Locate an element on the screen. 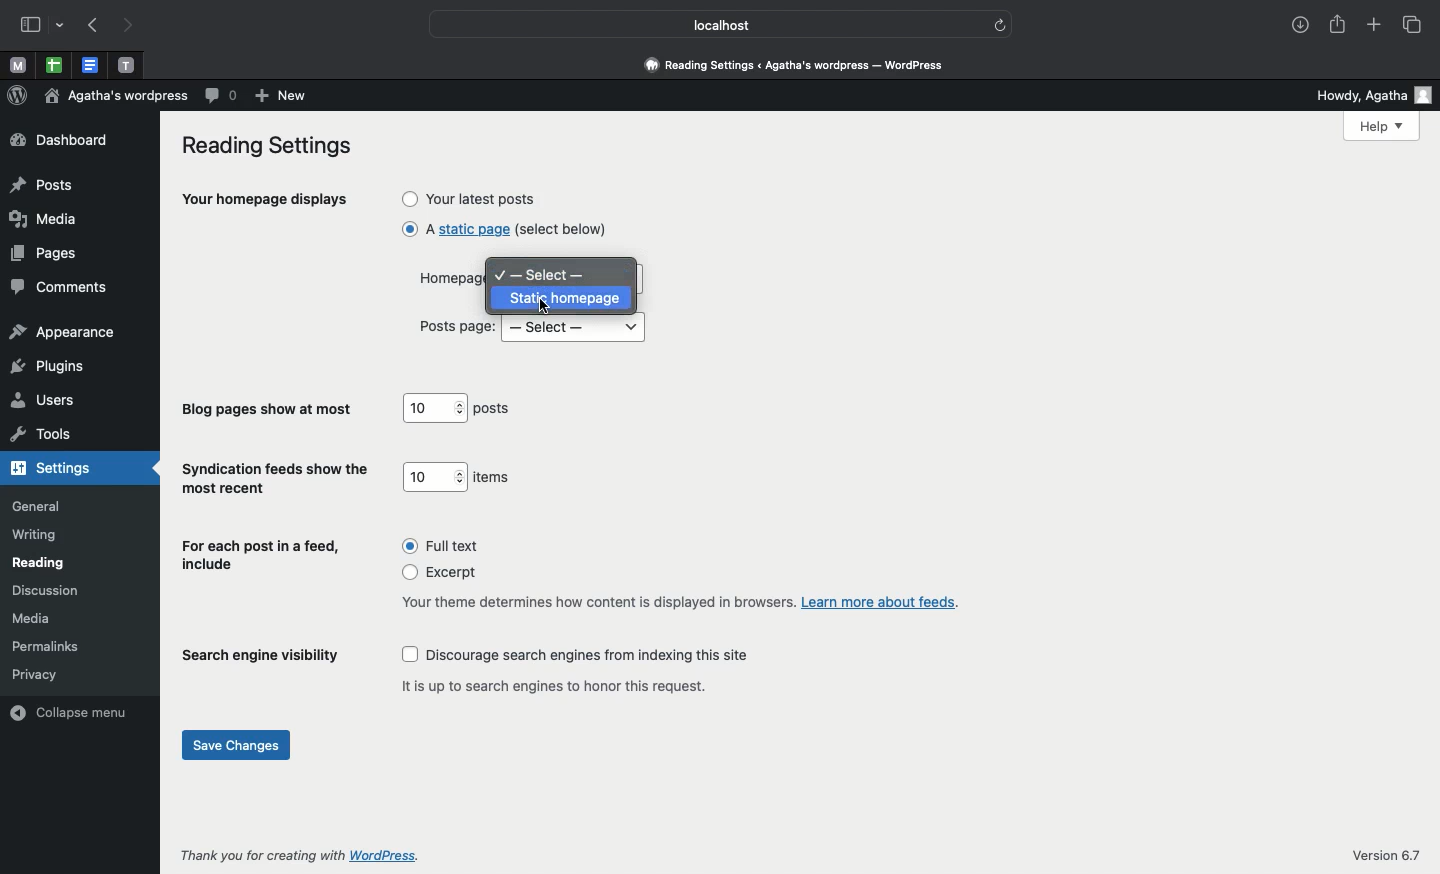 The image size is (1440, 874). refresh is located at coordinates (999, 25).